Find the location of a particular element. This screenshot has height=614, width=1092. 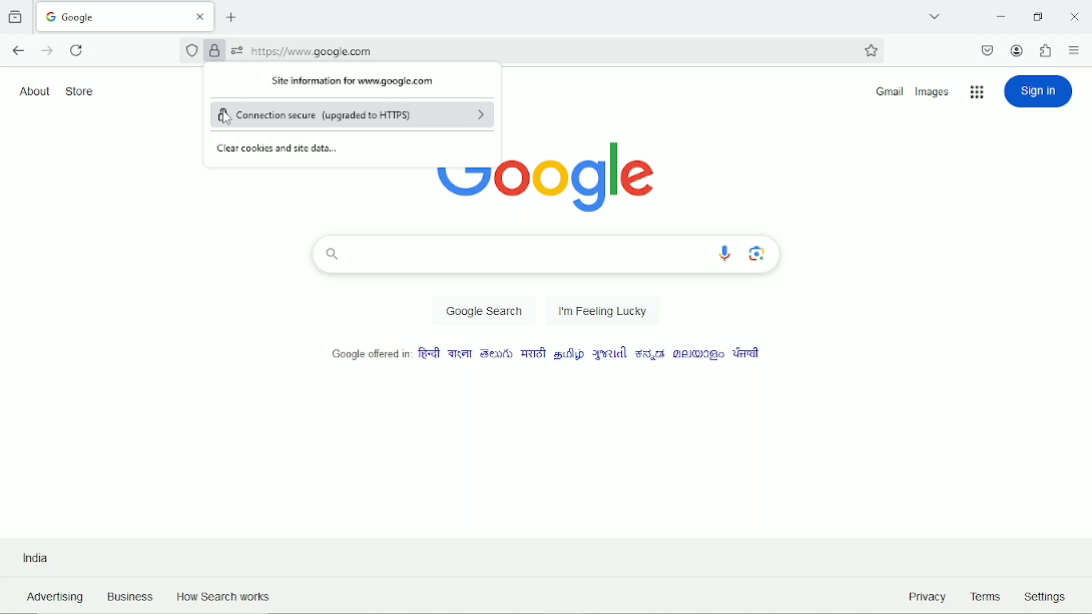

language is located at coordinates (460, 353).